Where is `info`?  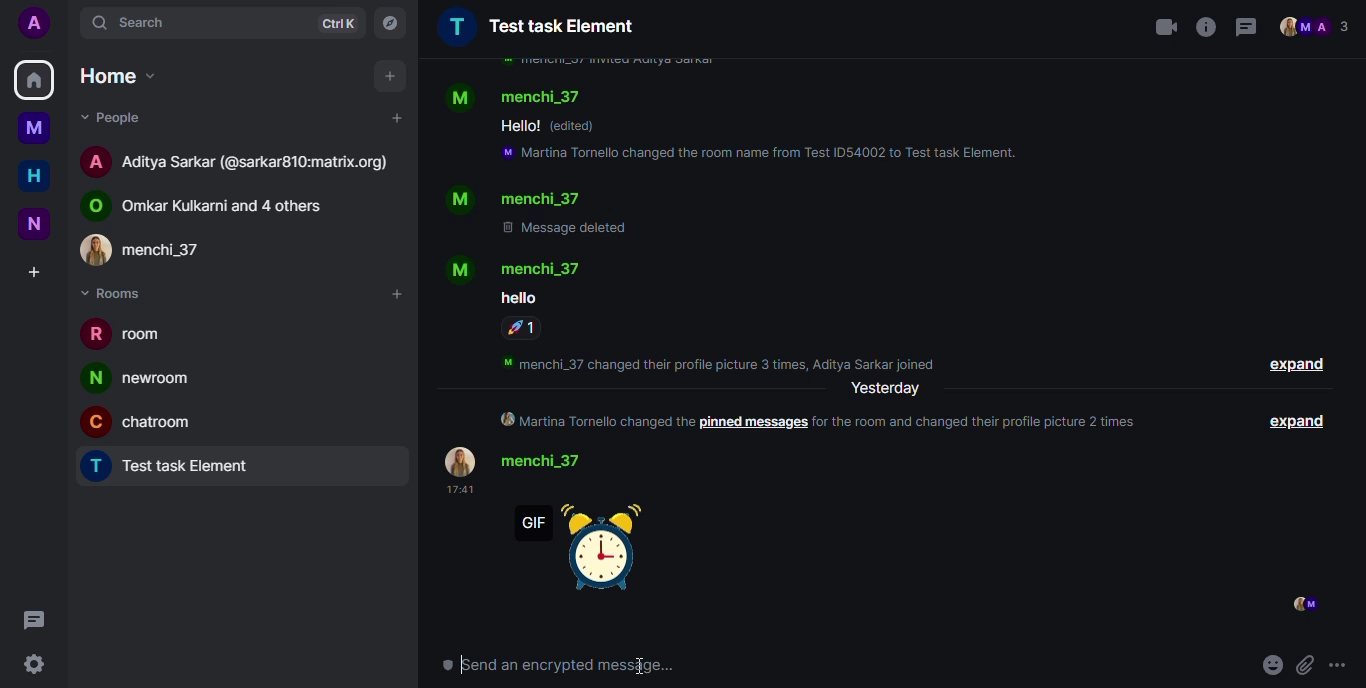
info is located at coordinates (606, 62).